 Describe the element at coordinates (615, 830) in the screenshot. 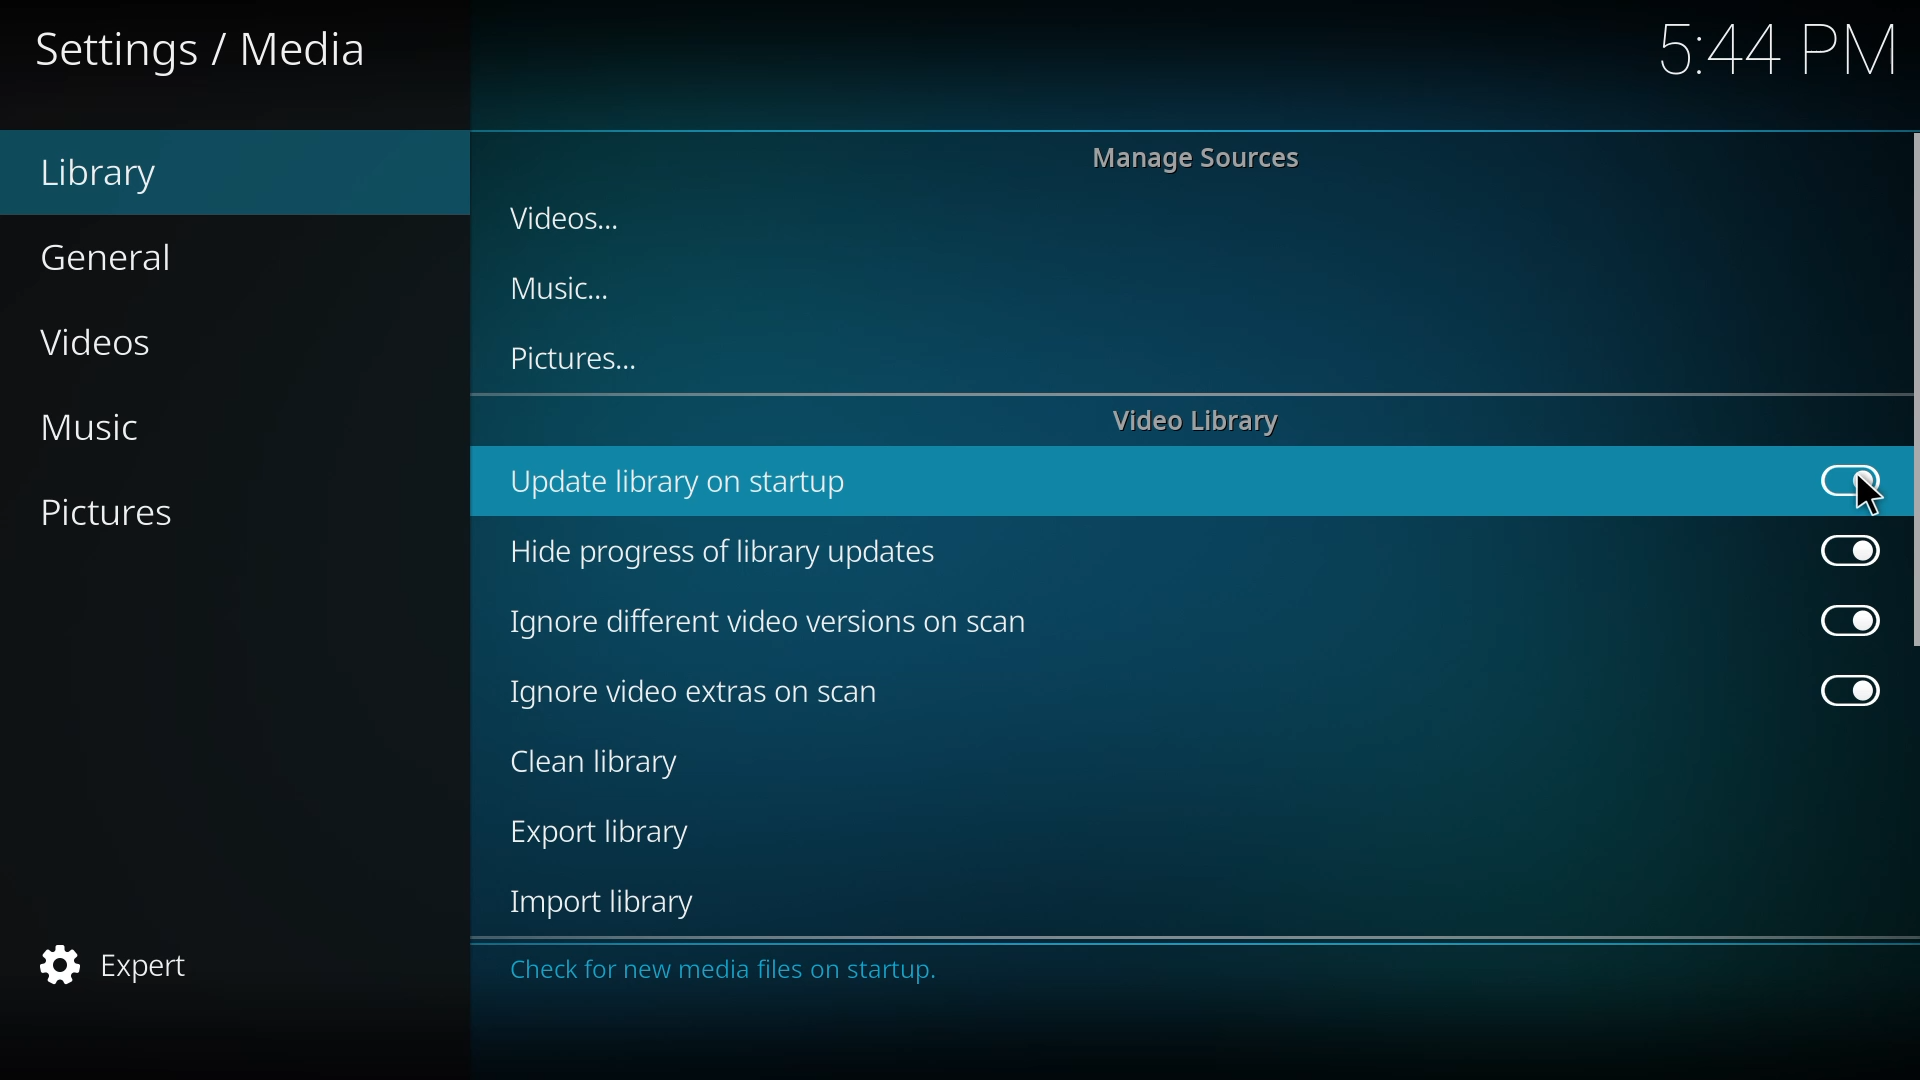

I see `export library` at that location.